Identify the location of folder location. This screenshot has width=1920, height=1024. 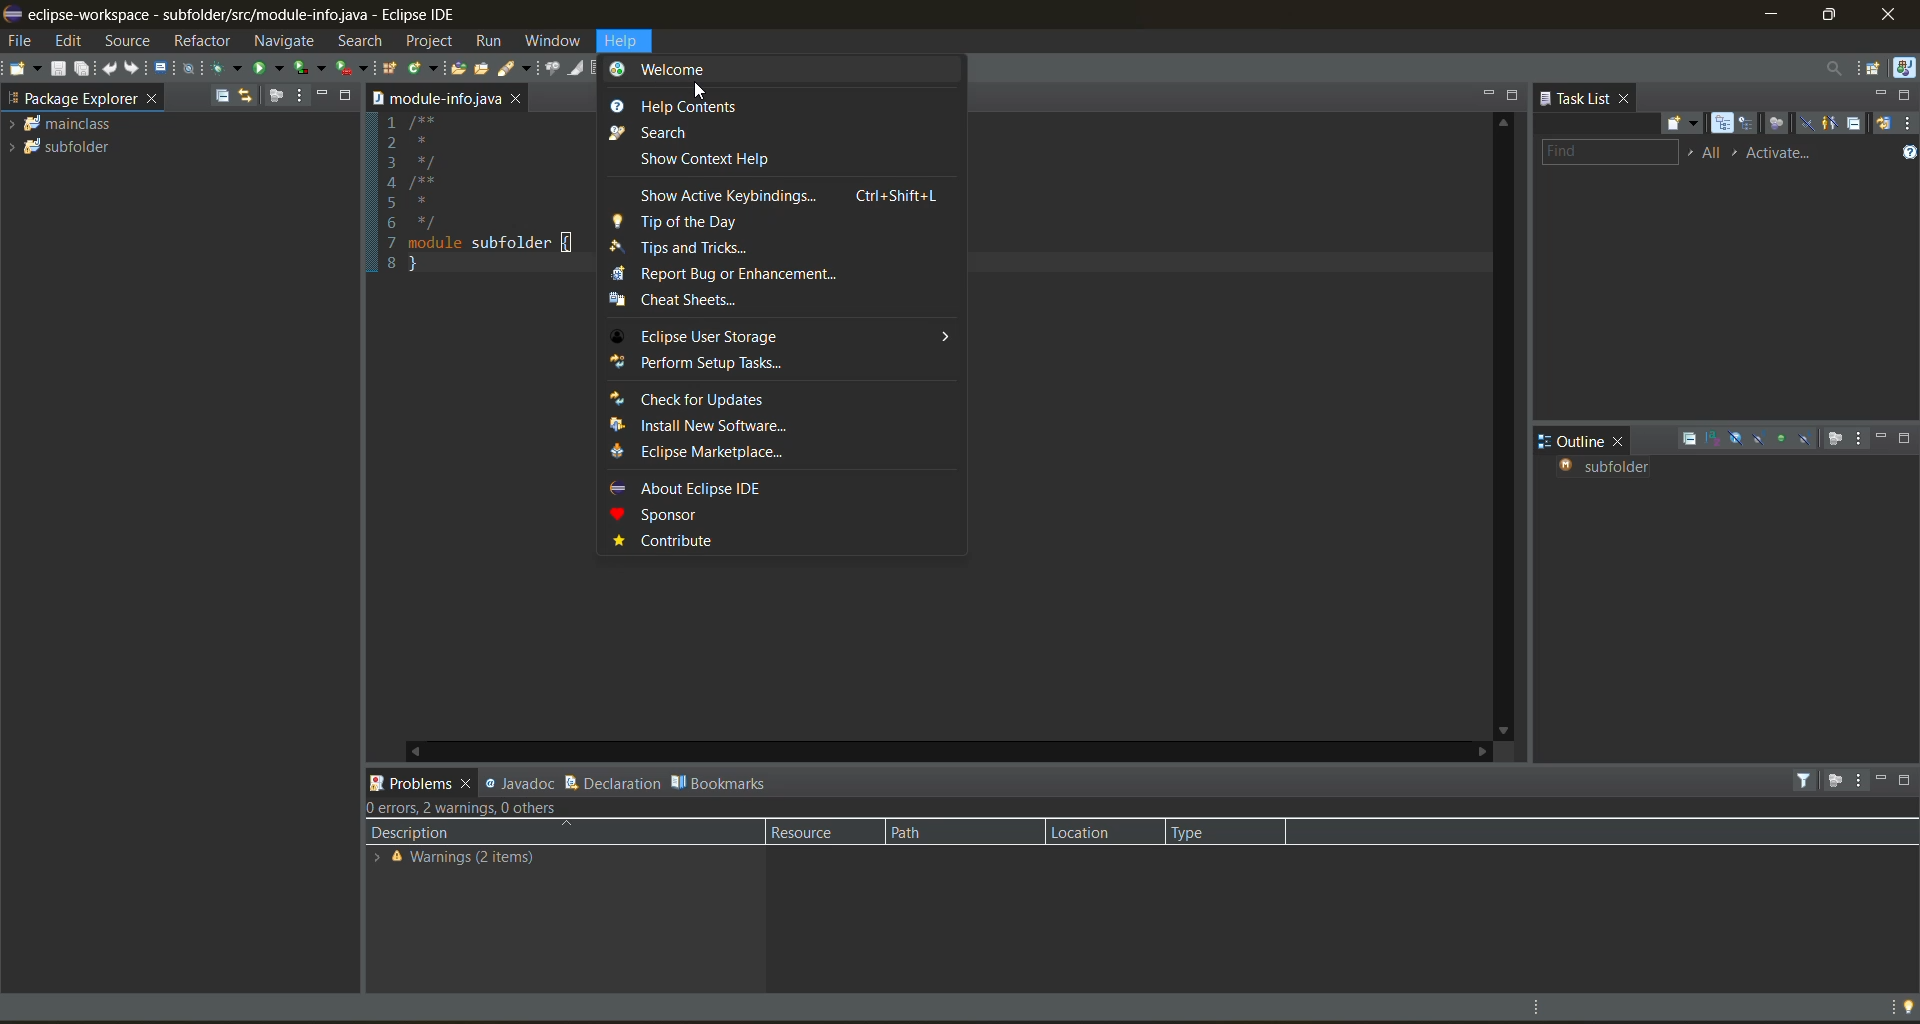
(434, 99).